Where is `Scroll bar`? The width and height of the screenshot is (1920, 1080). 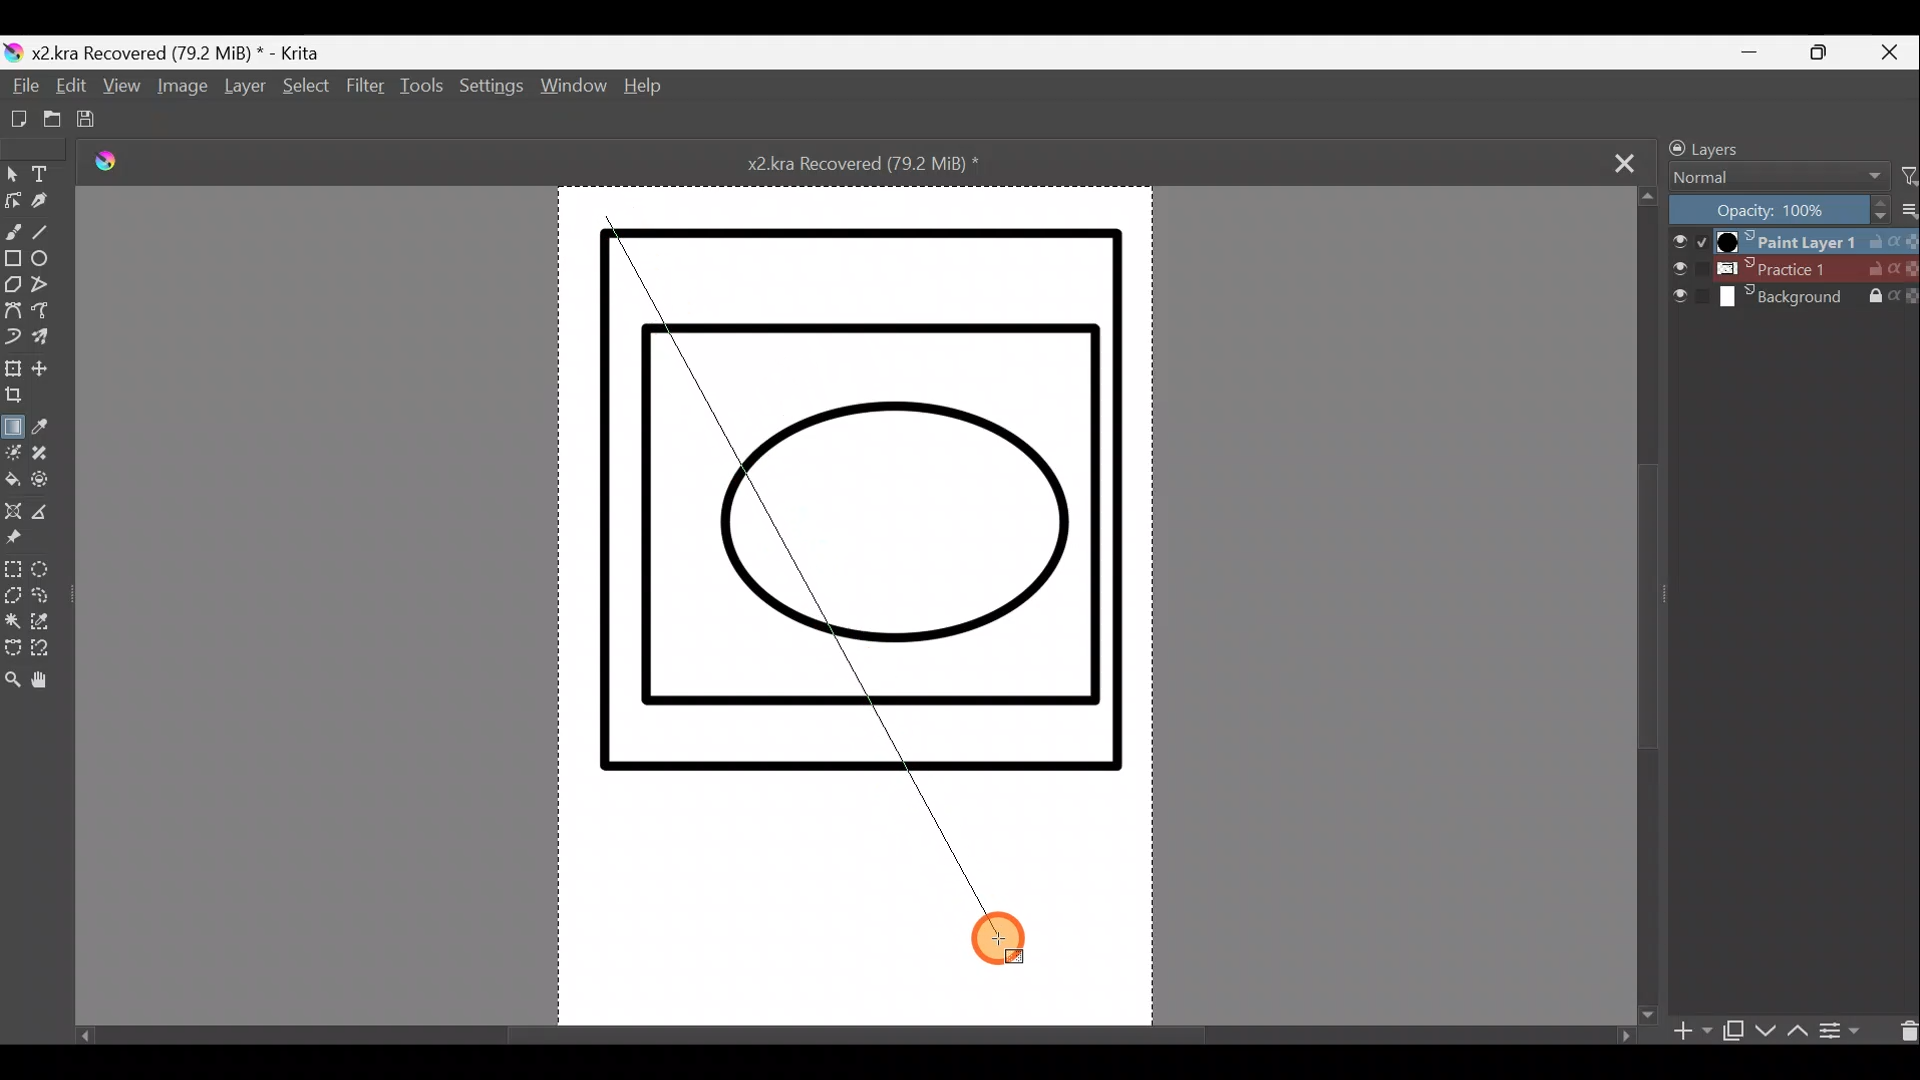
Scroll bar is located at coordinates (1648, 603).